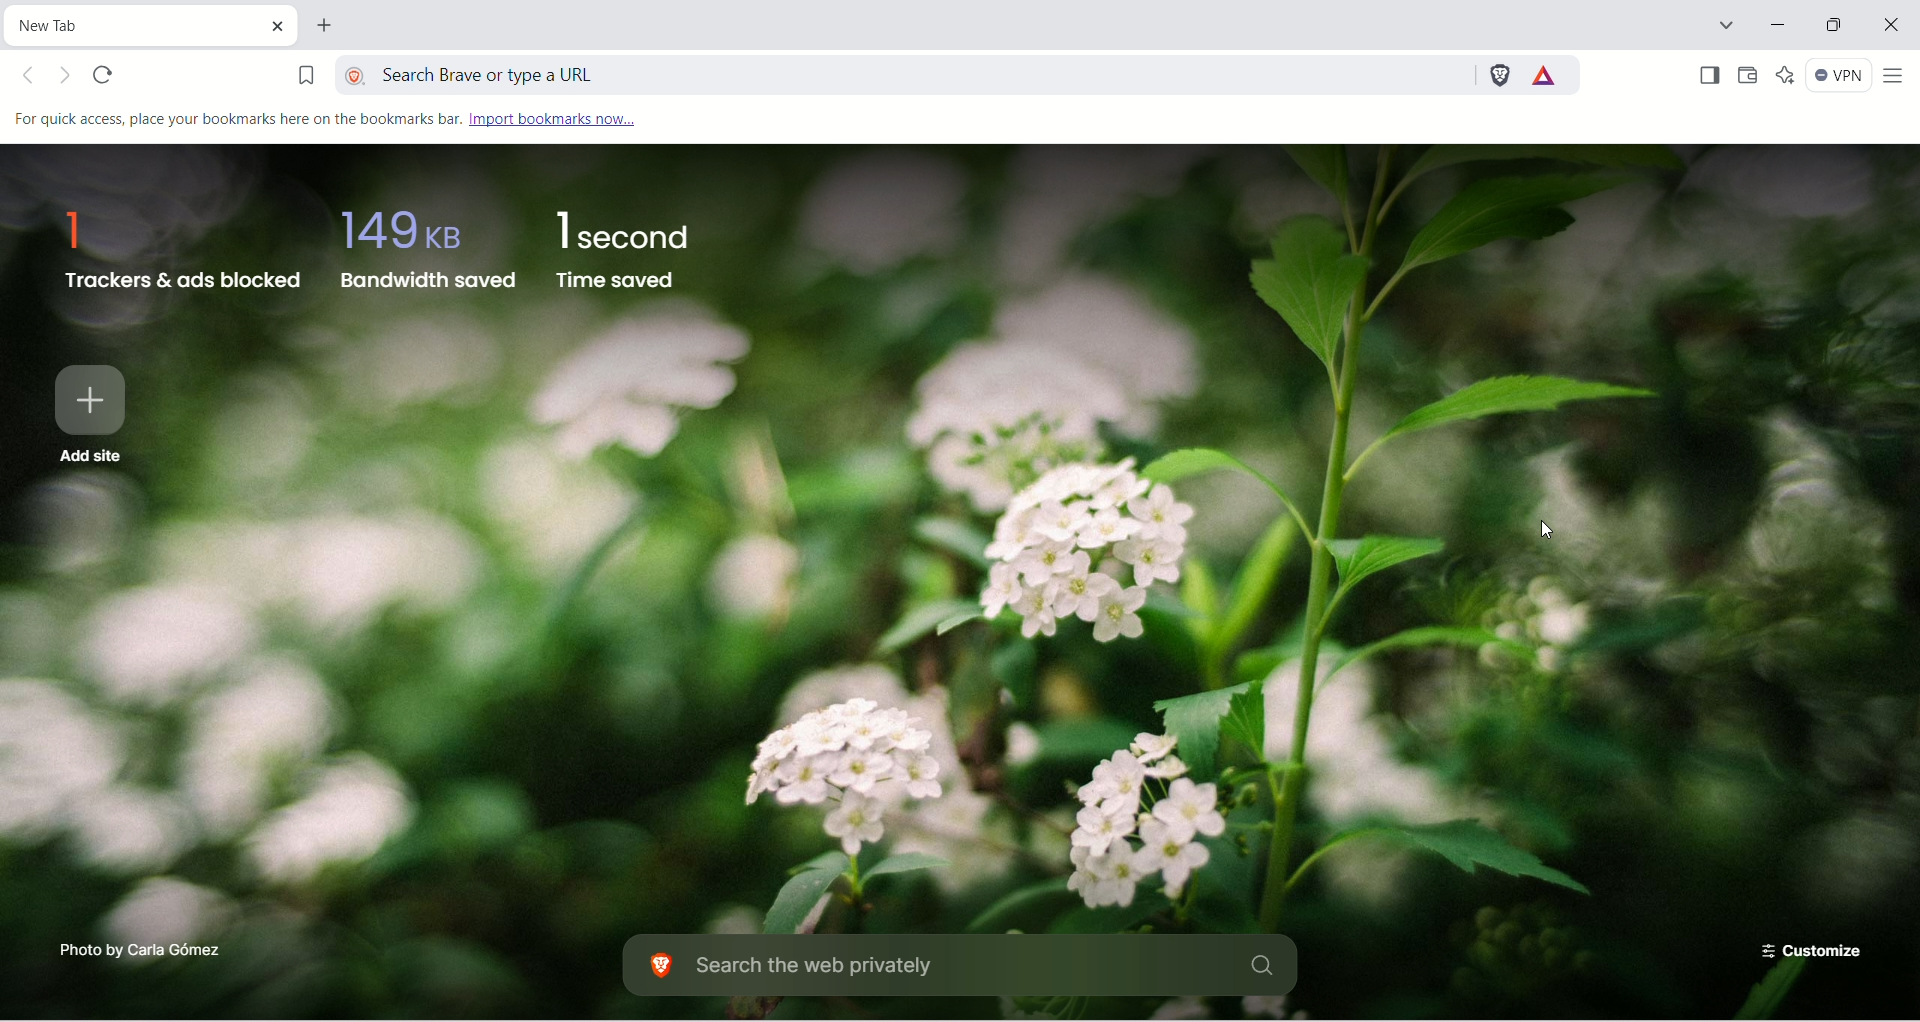 The width and height of the screenshot is (1920, 1022). What do you see at coordinates (31, 76) in the screenshot?
I see `click to go back, hold to see history` at bounding box center [31, 76].